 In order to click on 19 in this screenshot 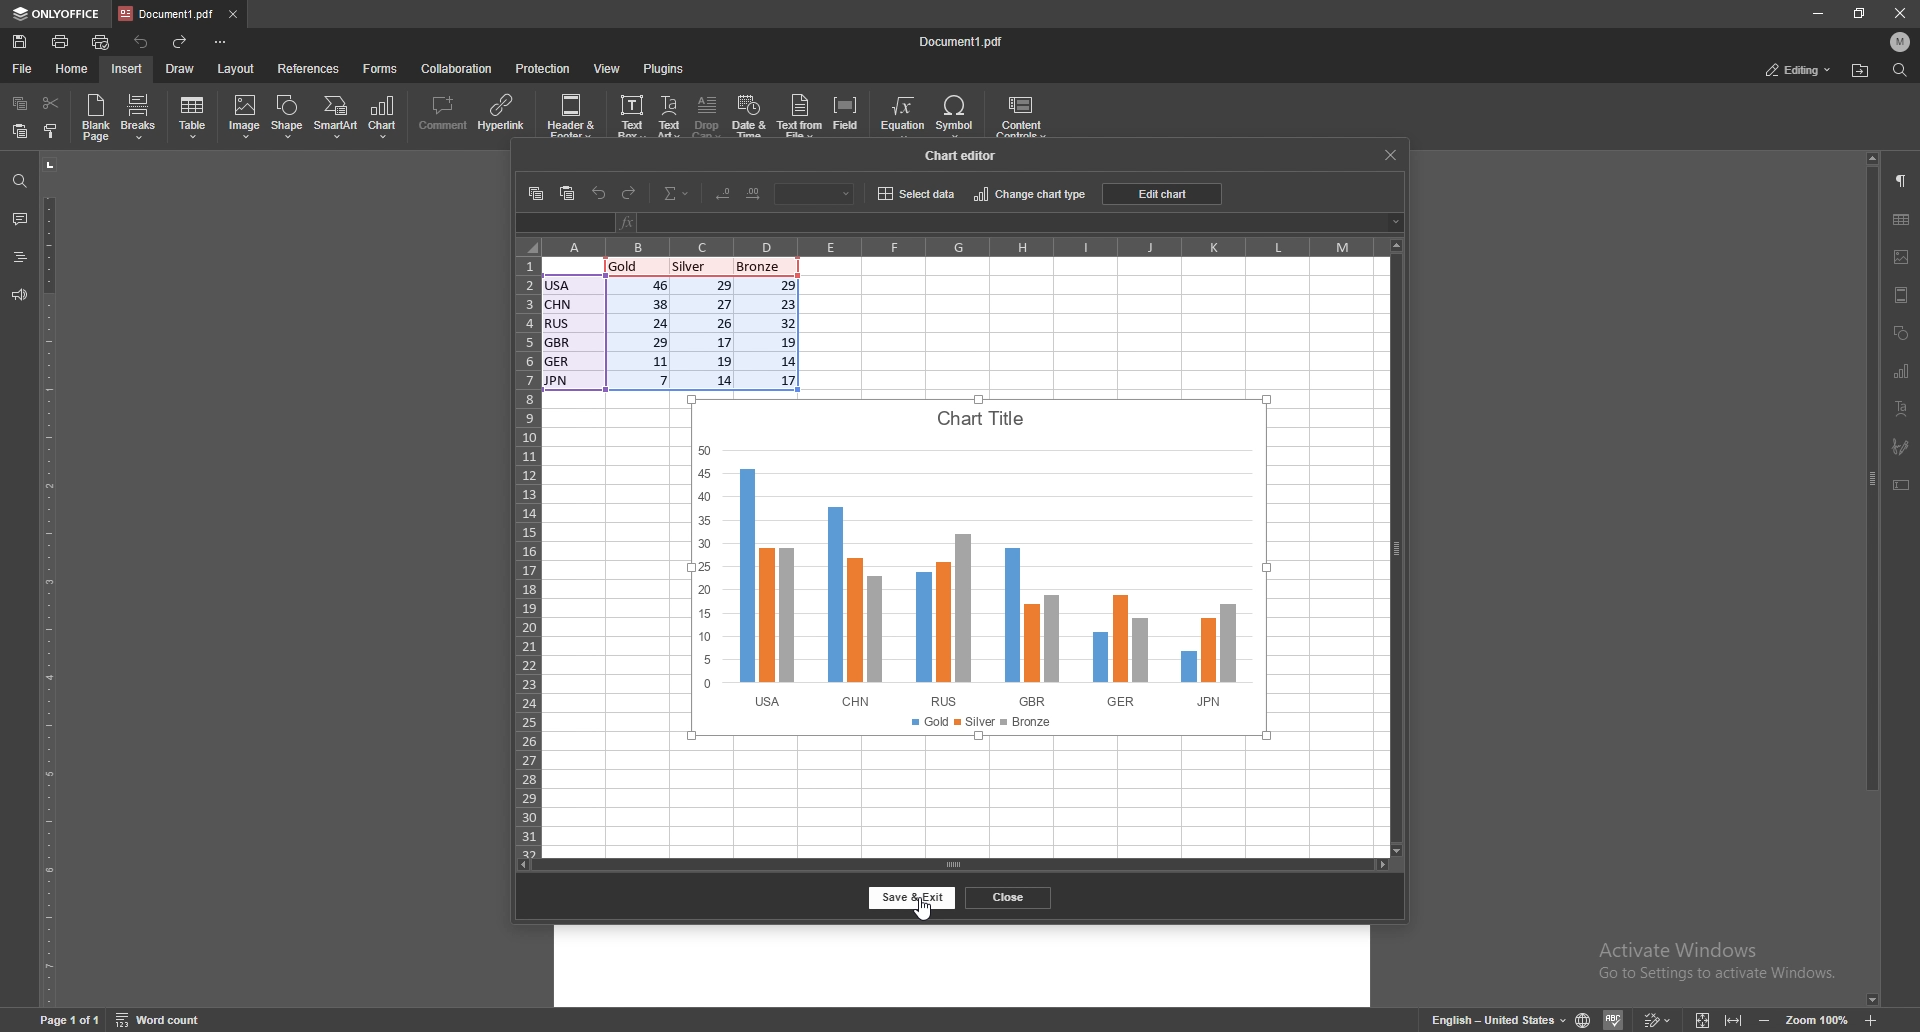, I will do `click(718, 360)`.